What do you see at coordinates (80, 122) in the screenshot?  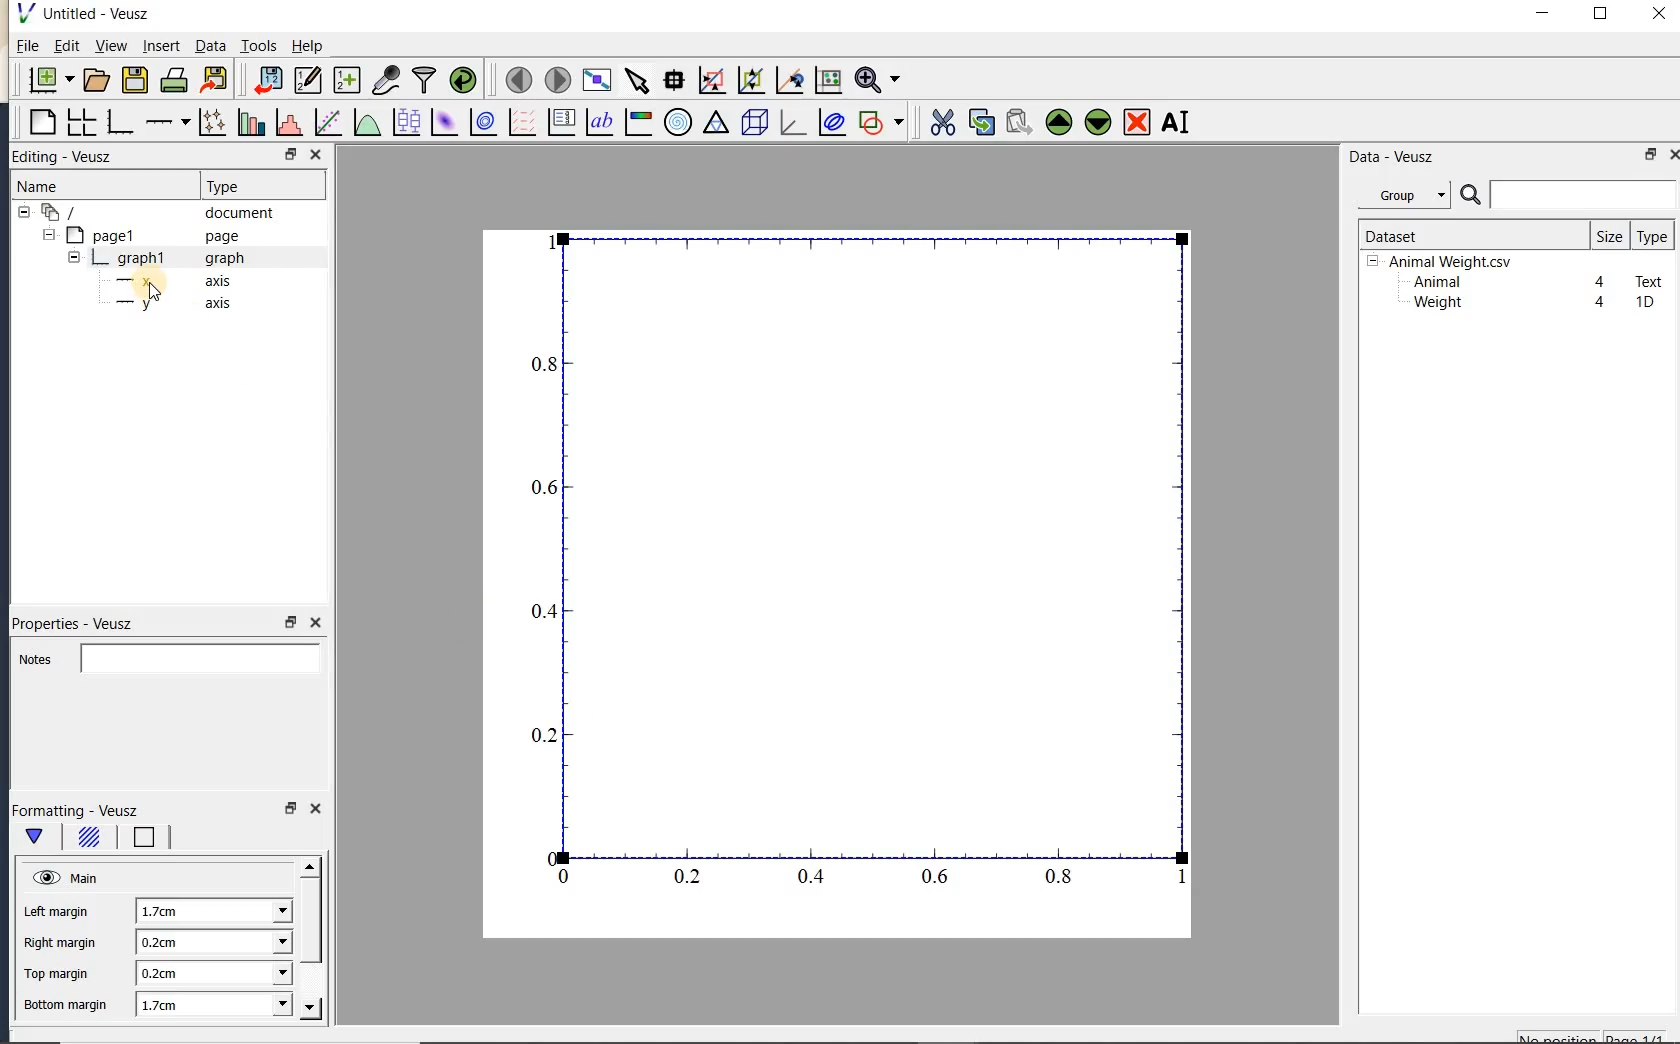 I see `arrange graphs in a grid` at bounding box center [80, 122].